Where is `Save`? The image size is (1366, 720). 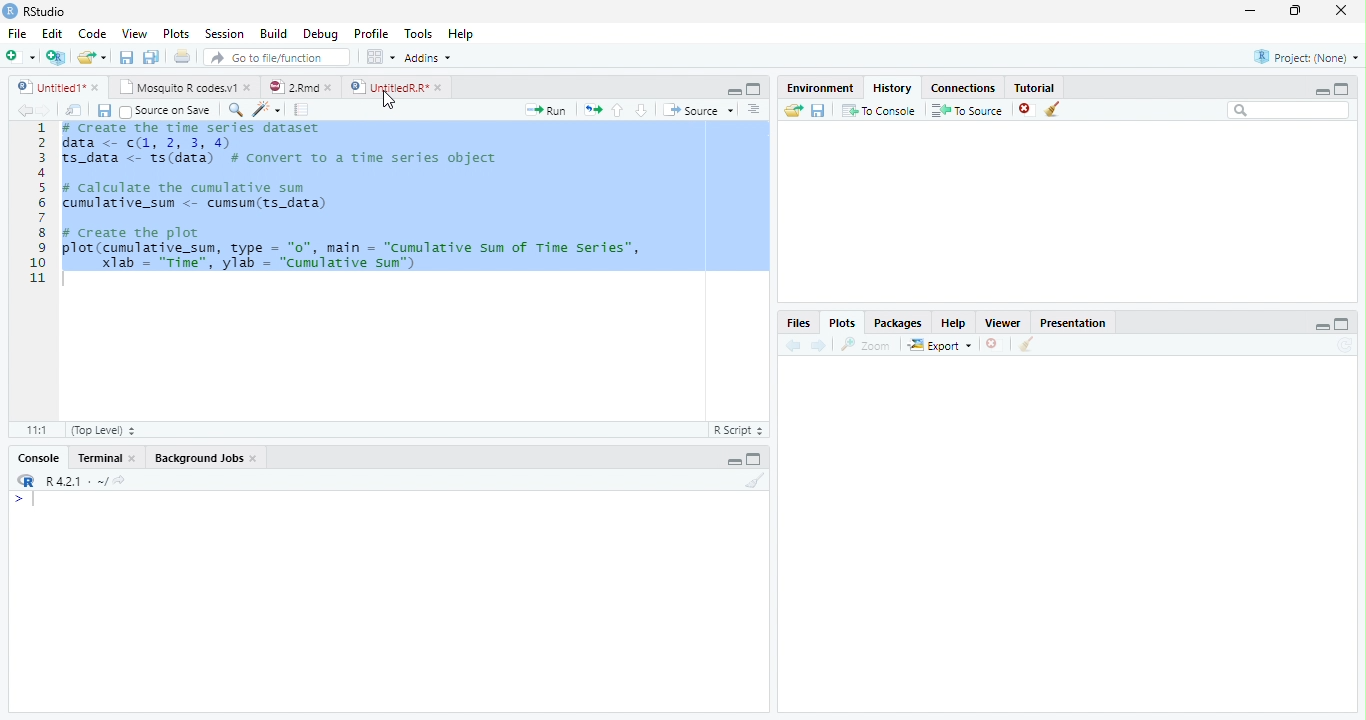 Save is located at coordinates (820, 111).